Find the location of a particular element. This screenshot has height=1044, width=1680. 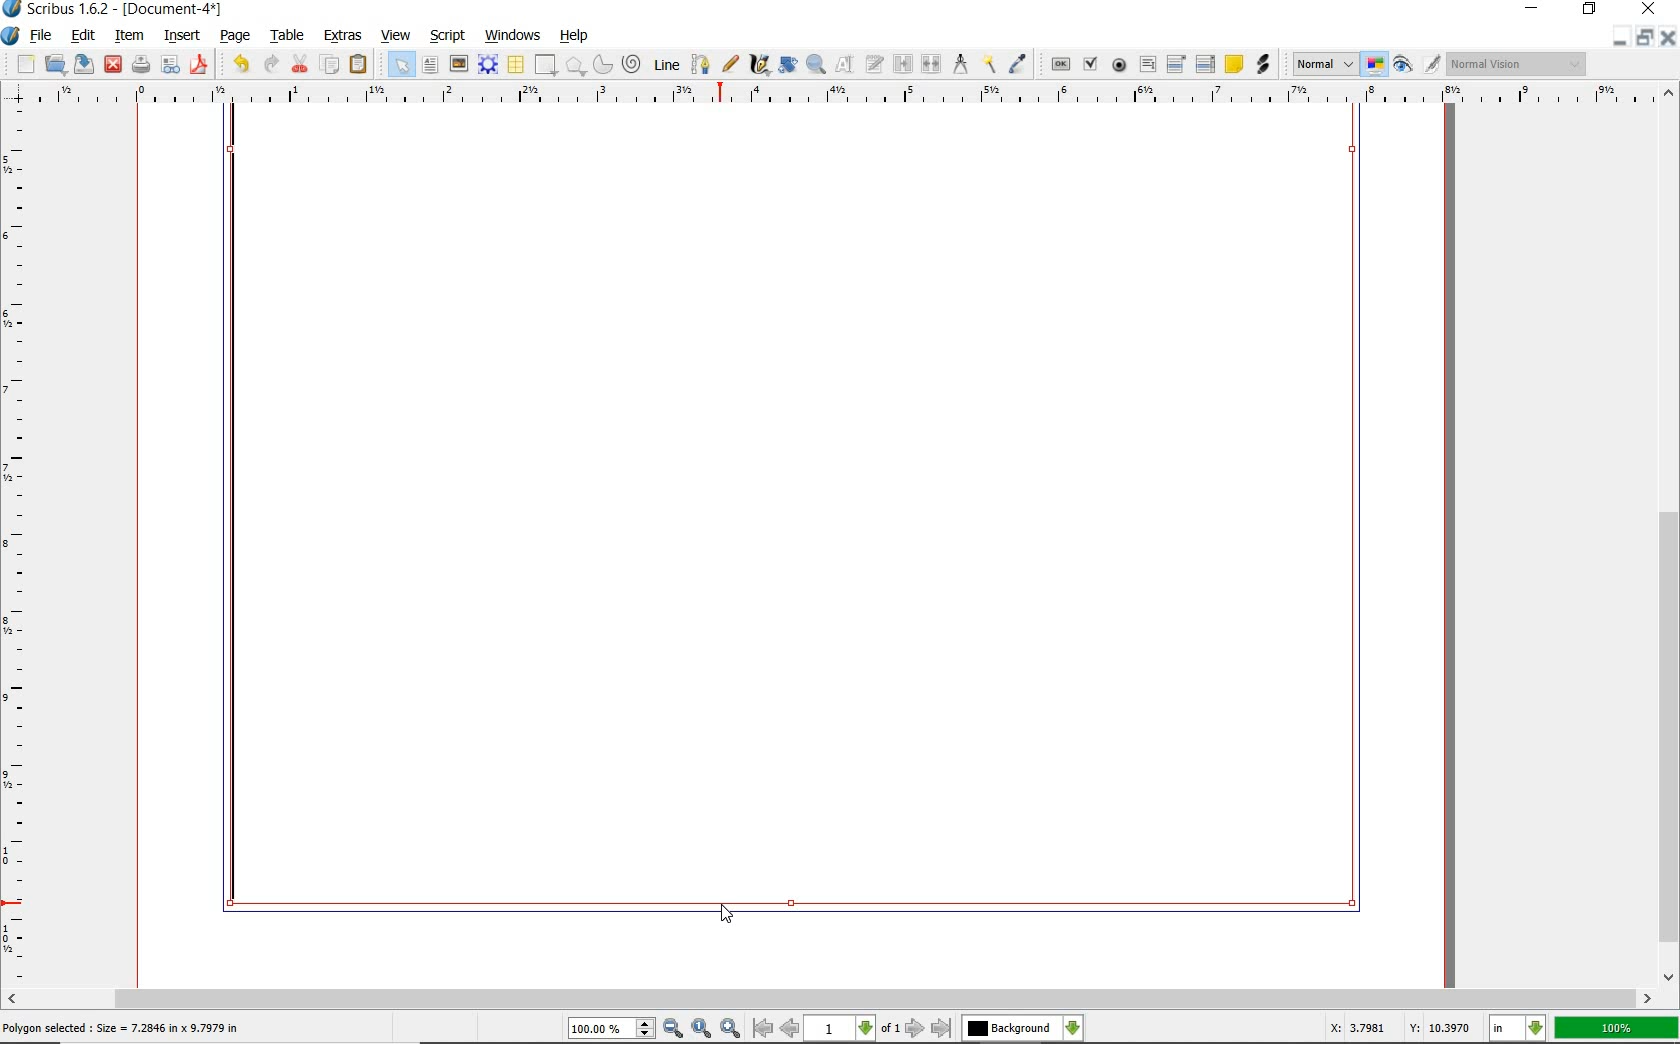

select is located at coordinates (399, 63).